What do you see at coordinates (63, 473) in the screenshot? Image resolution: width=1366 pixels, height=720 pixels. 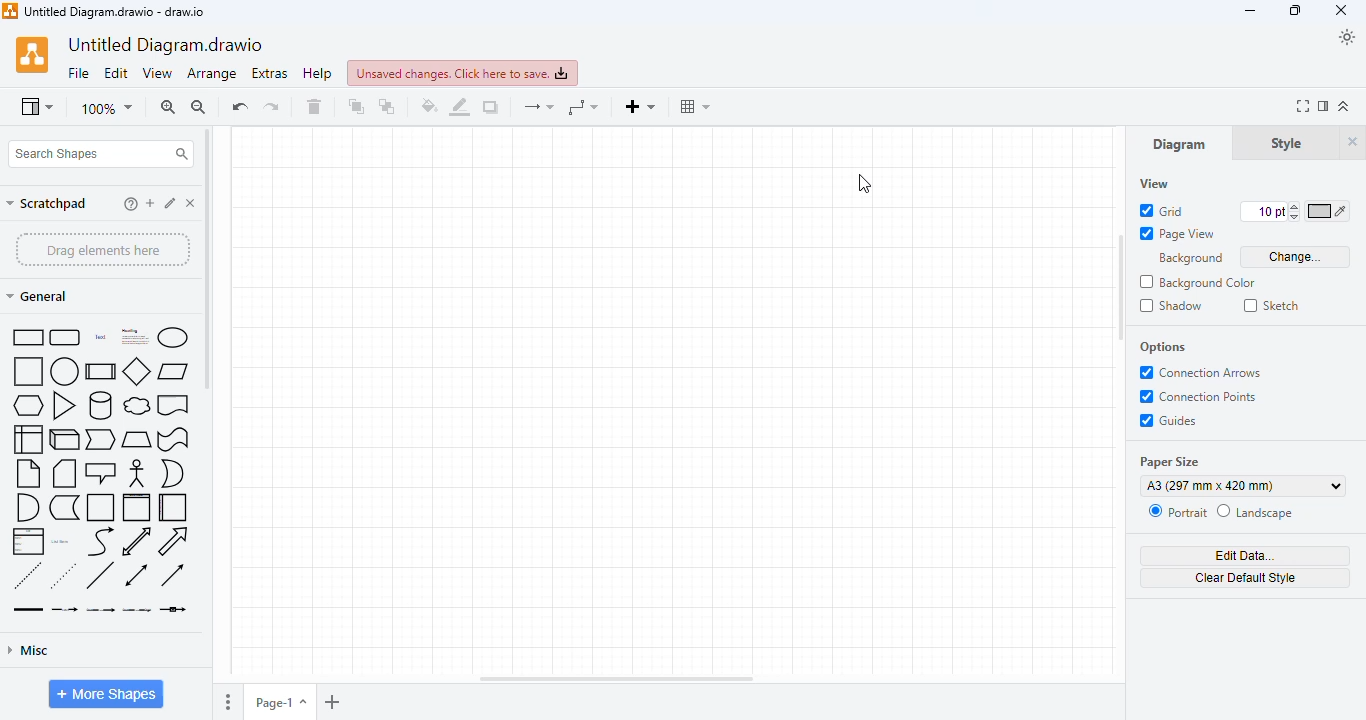 I see `card` at bounding box center [63, 473].